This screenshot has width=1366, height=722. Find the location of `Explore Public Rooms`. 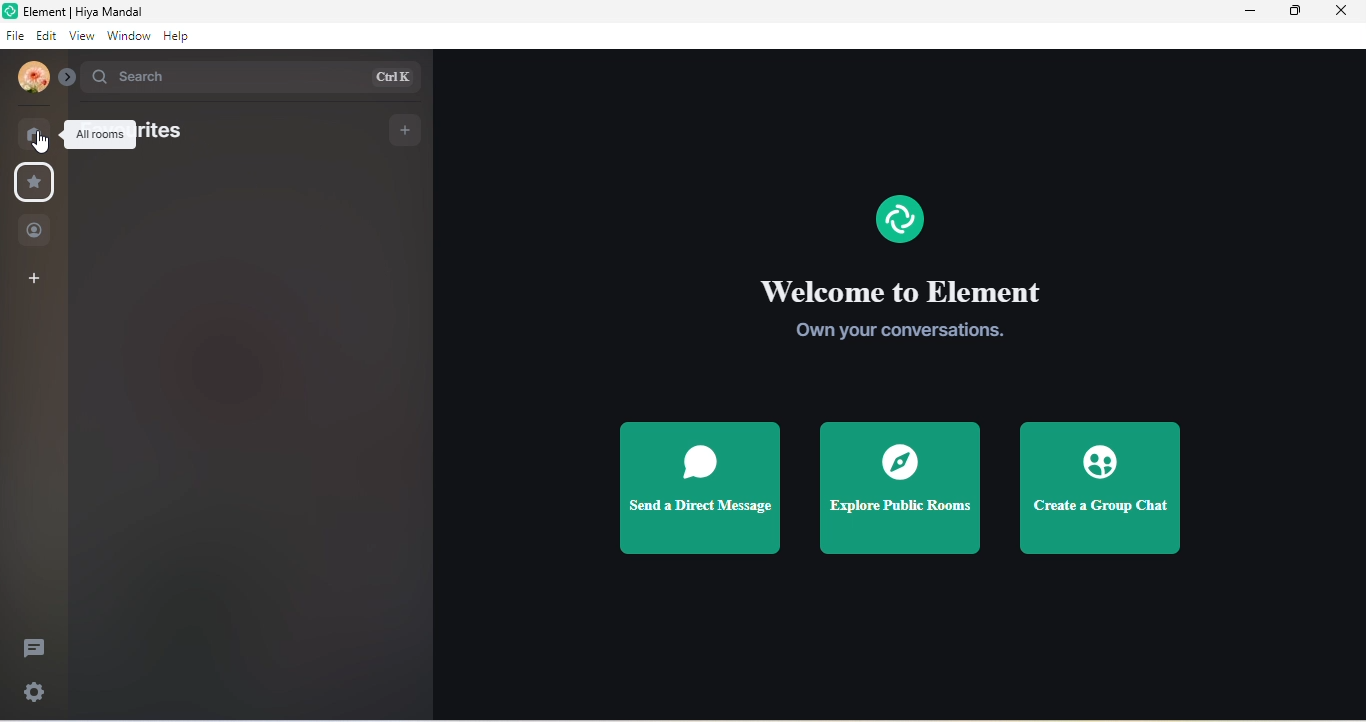

Explore Public Rooms is located at coordinates (898, 488).